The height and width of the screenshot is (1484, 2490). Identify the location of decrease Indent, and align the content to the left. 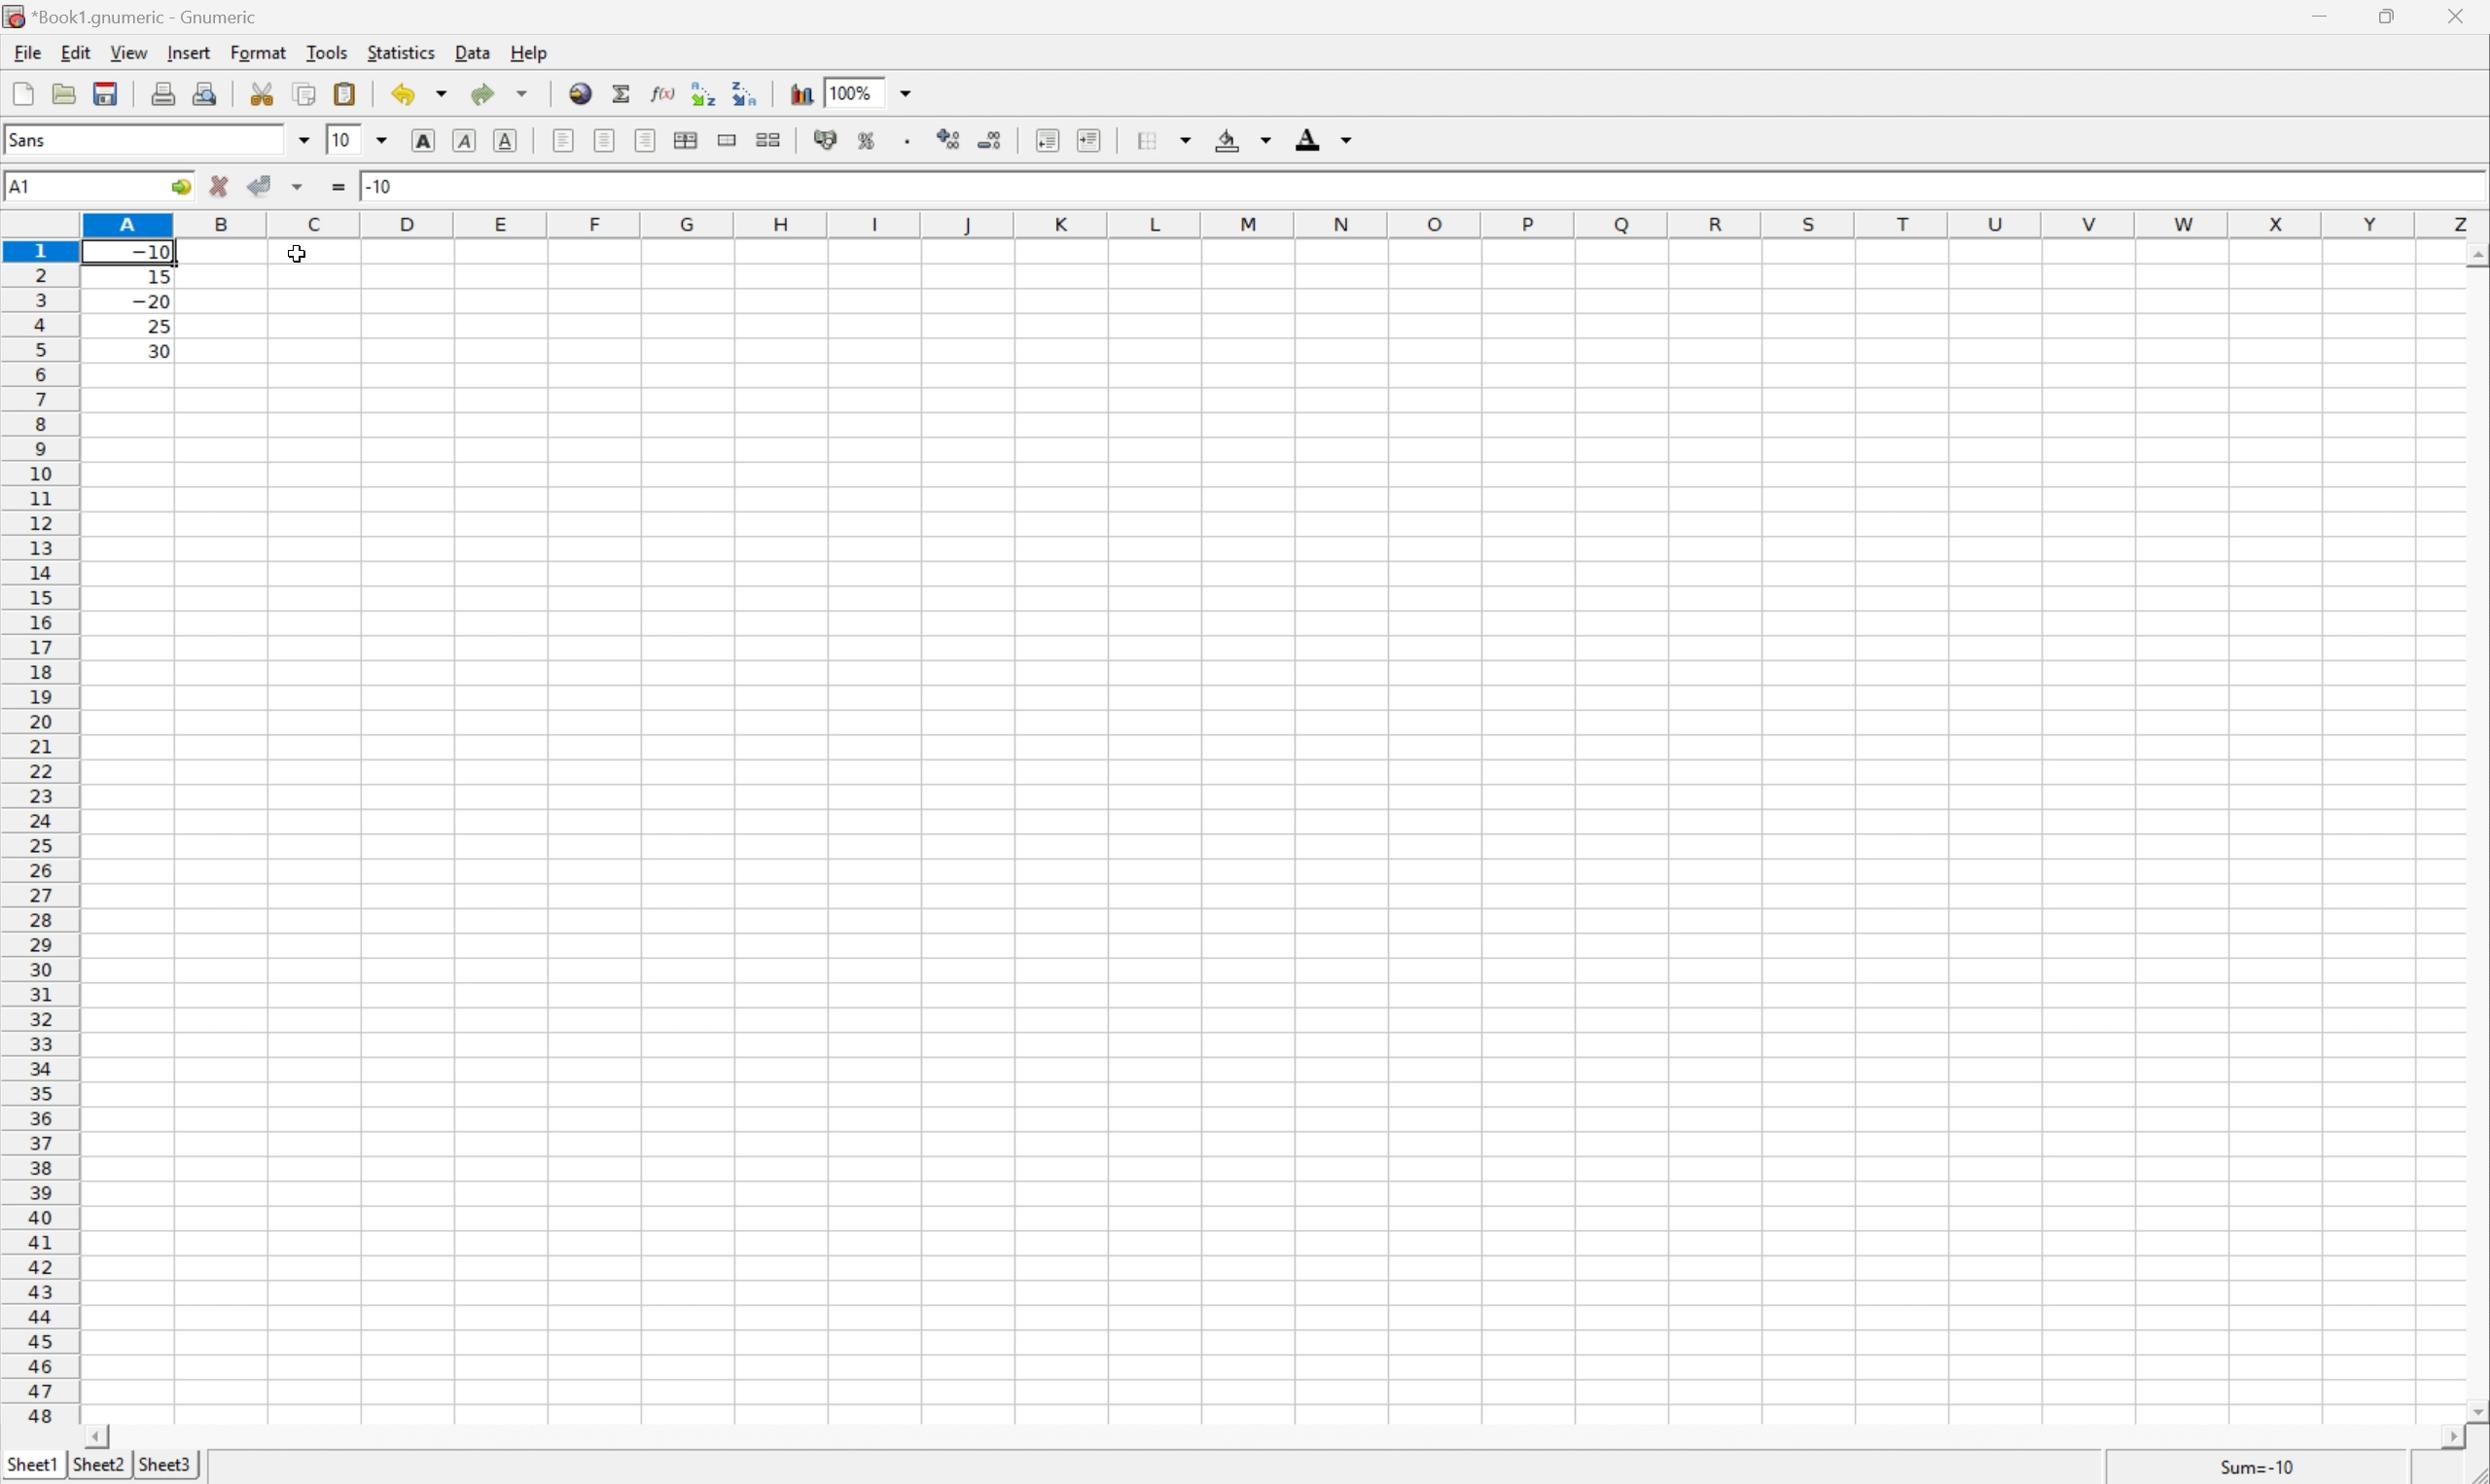
(1046, 140).